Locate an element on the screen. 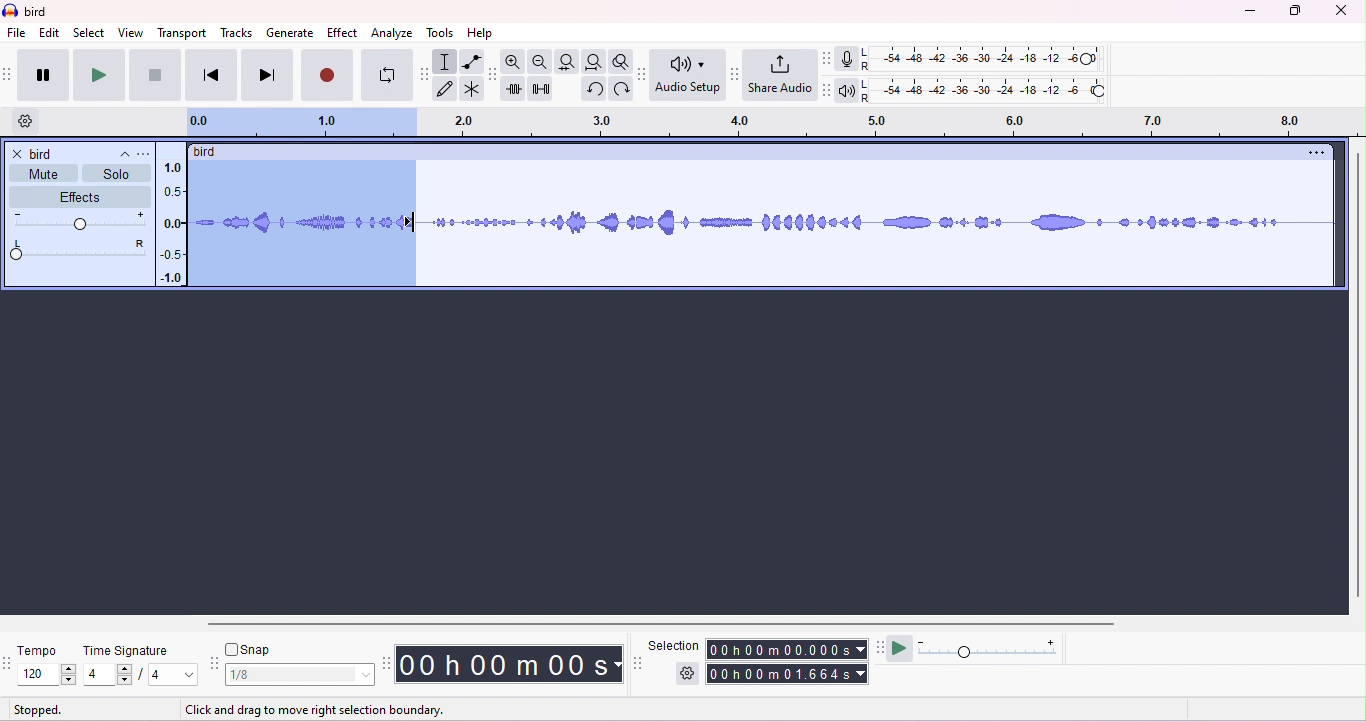 Image resolution: width=1366 pixels, height=722 pixels. options is located at coordinates (1313, 154).